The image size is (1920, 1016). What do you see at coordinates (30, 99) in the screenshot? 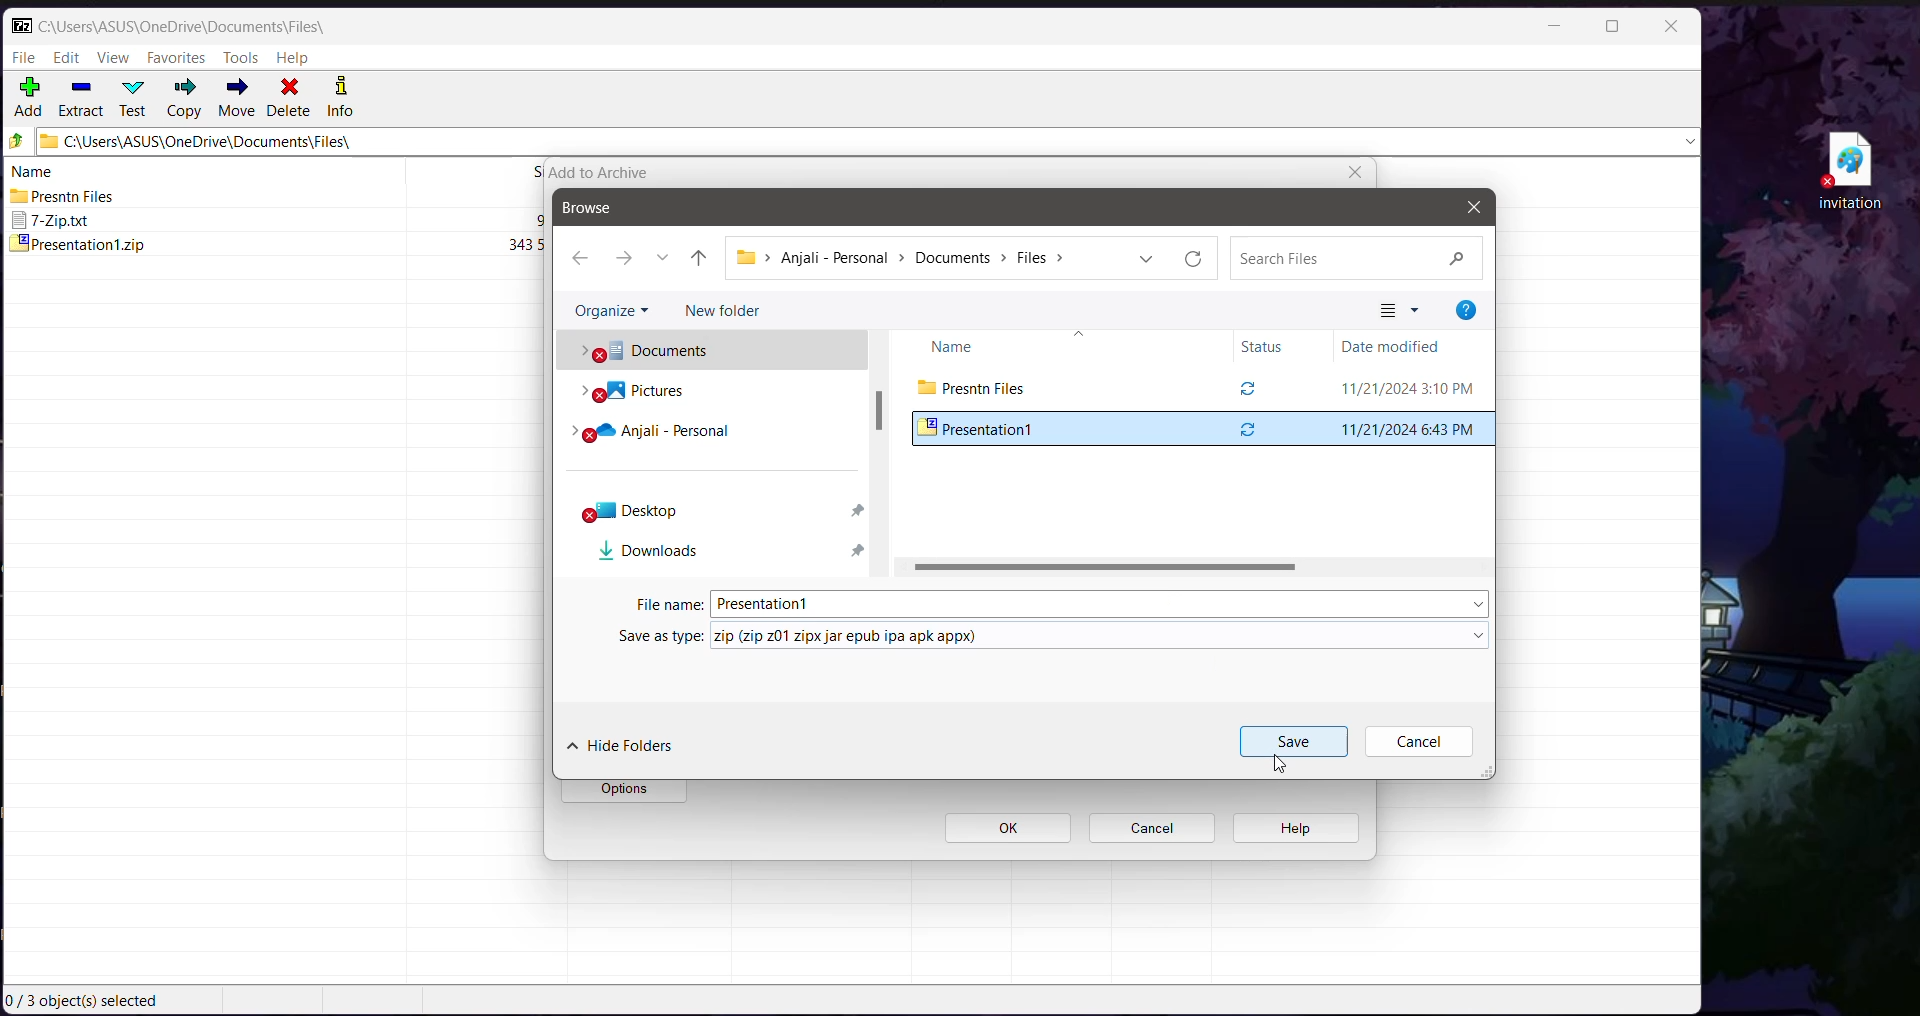
I see `Add` at bounding box center [30, 99].